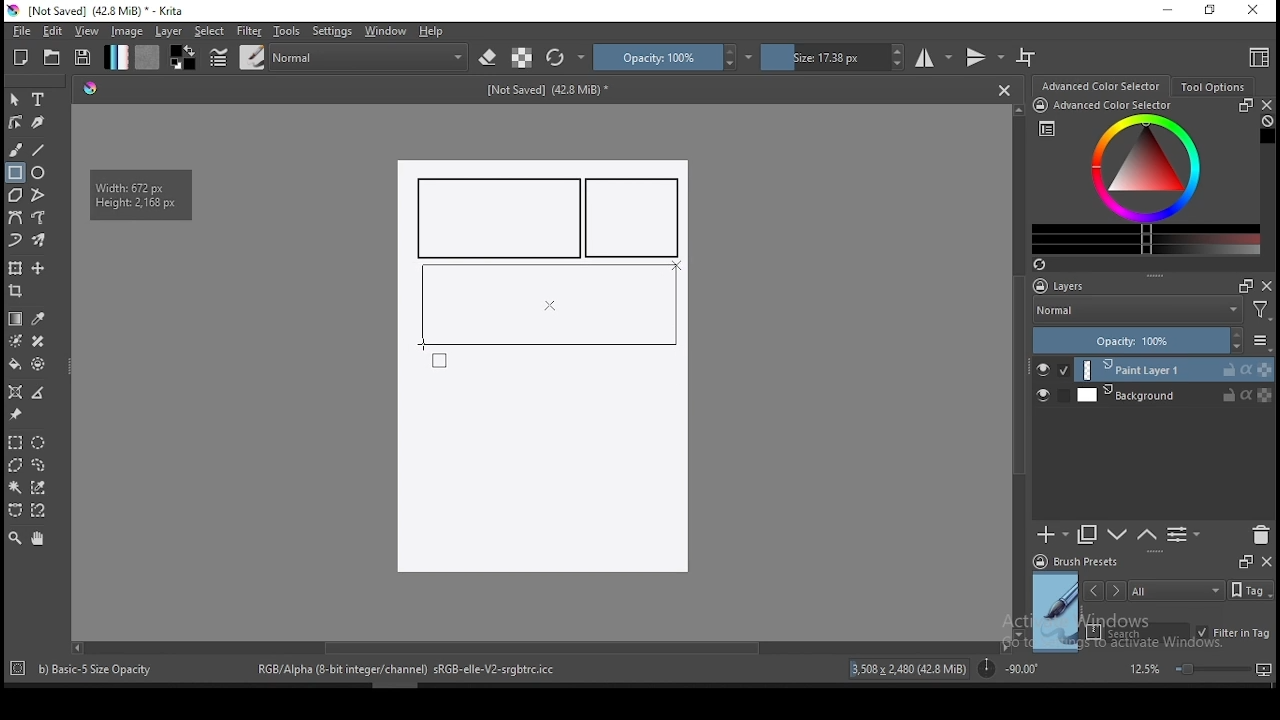  What do you see at coordinates (1053, 534) in the screenshot?
I see `new layer` at bounding box center [1053, 534].